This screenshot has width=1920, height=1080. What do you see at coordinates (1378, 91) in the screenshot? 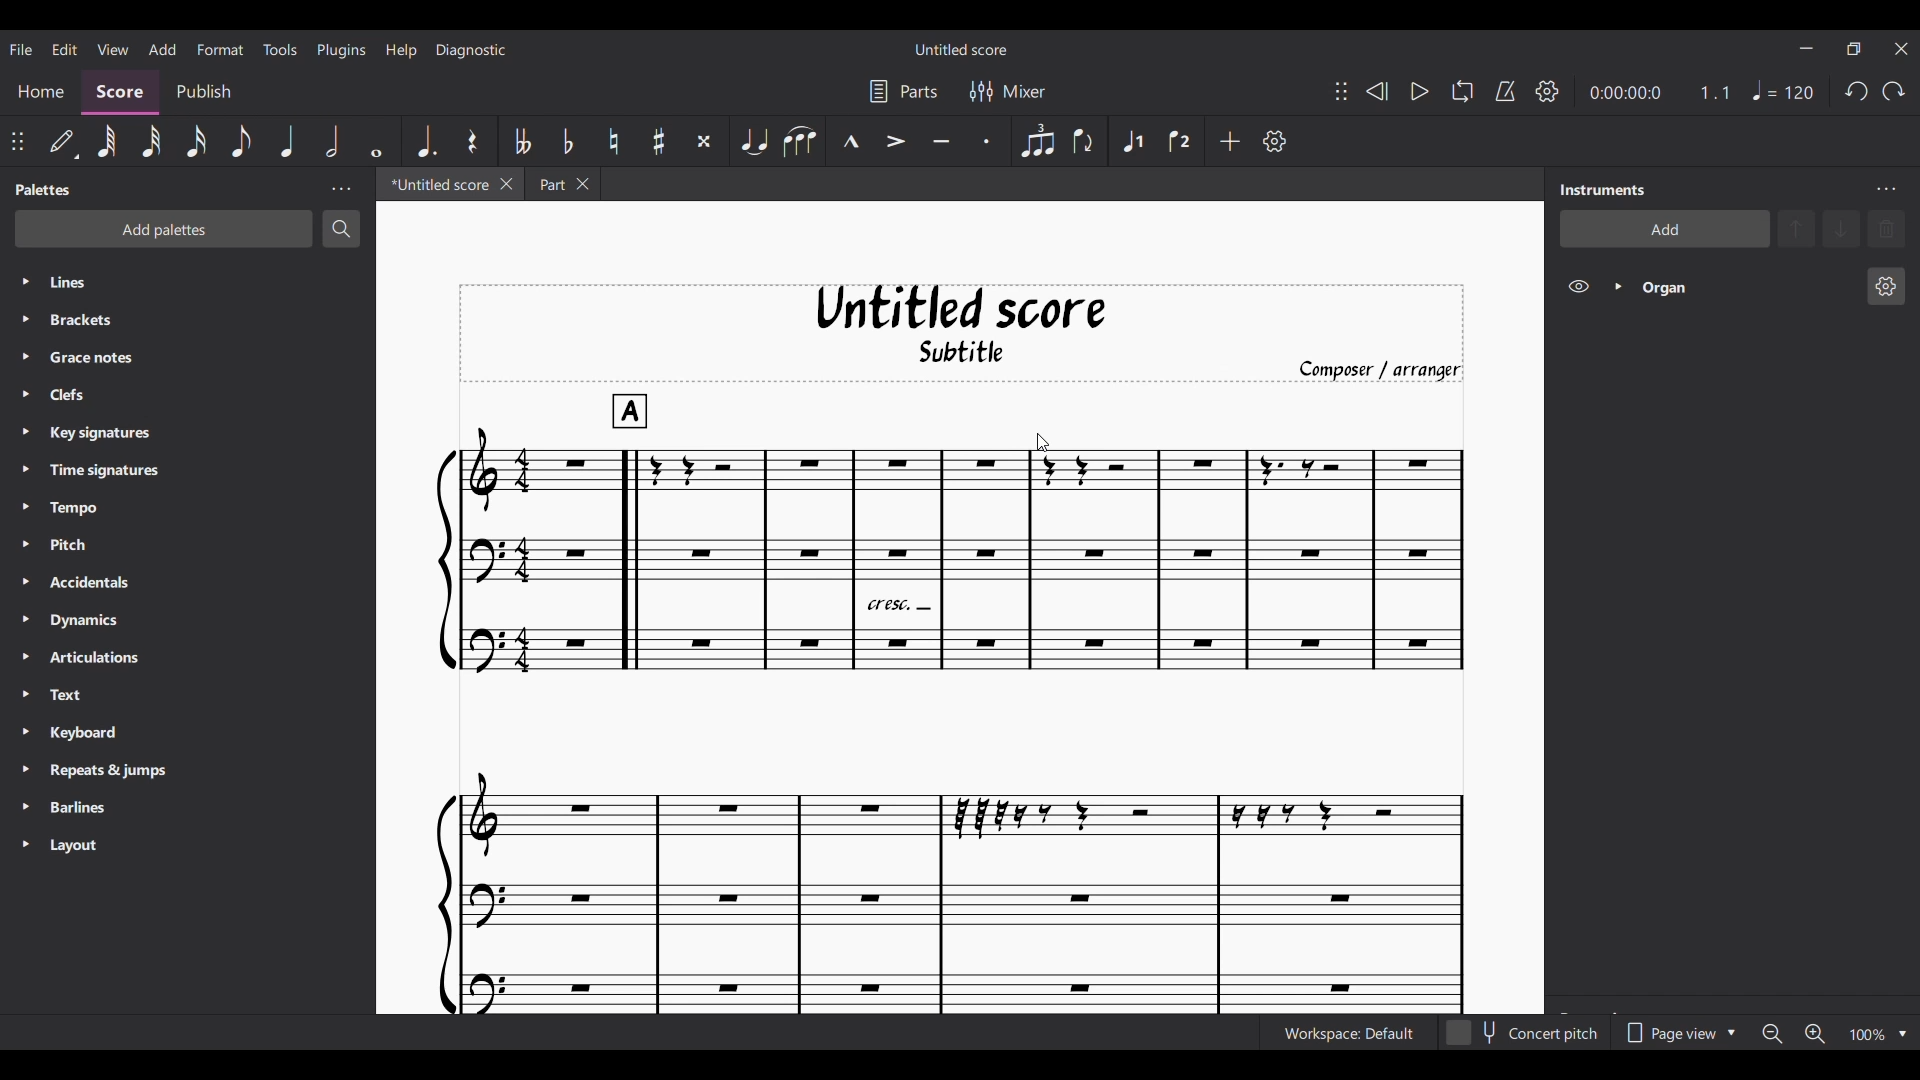
I see `Rewind` at bounding box center [1378, 91].